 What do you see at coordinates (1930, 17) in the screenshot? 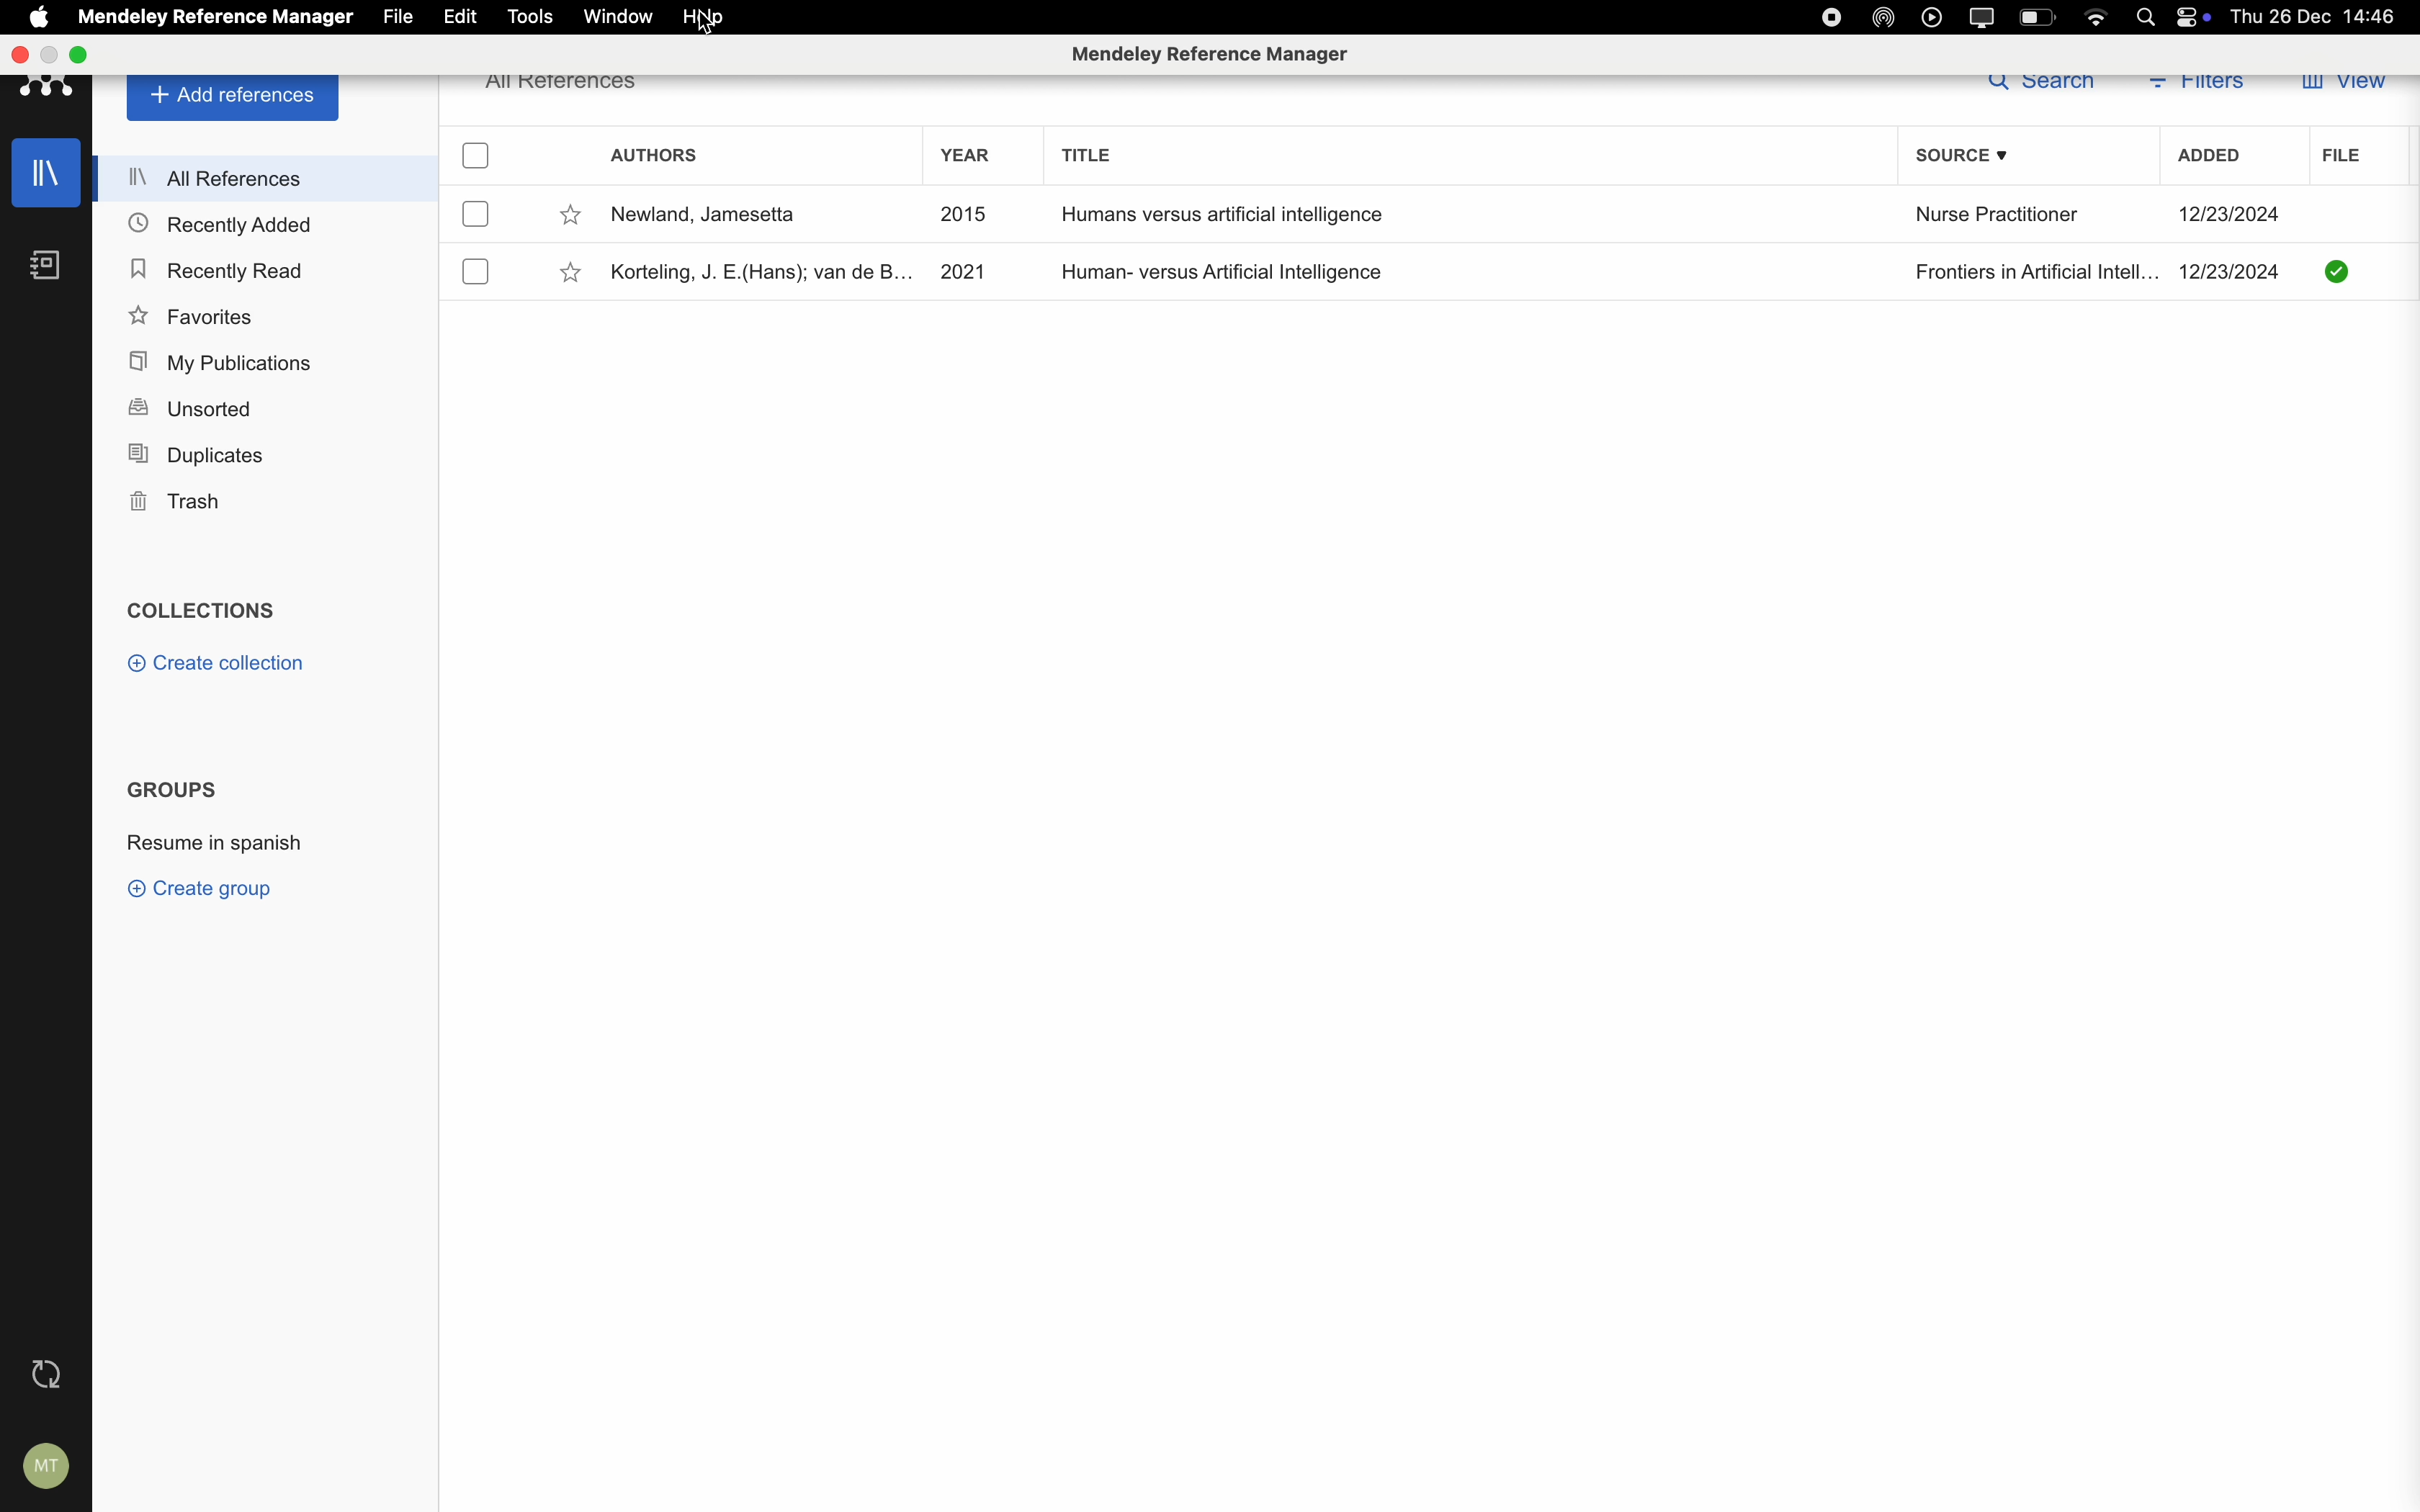
I see `play` at bounding box center [1930, 17].